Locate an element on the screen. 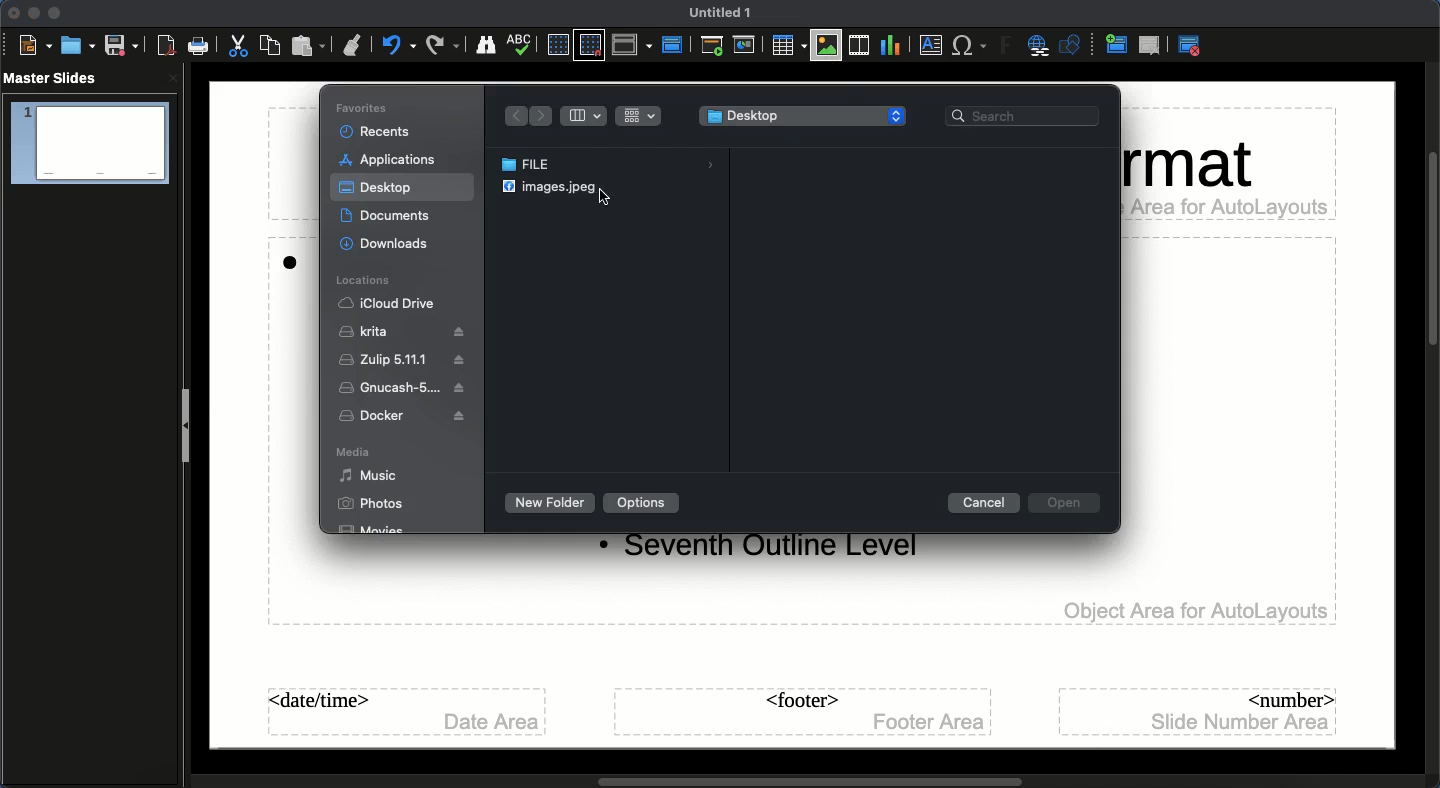 Image resolution: width=1440 pixels, height=788 pixels. Options is located at coordinates (643, 502).